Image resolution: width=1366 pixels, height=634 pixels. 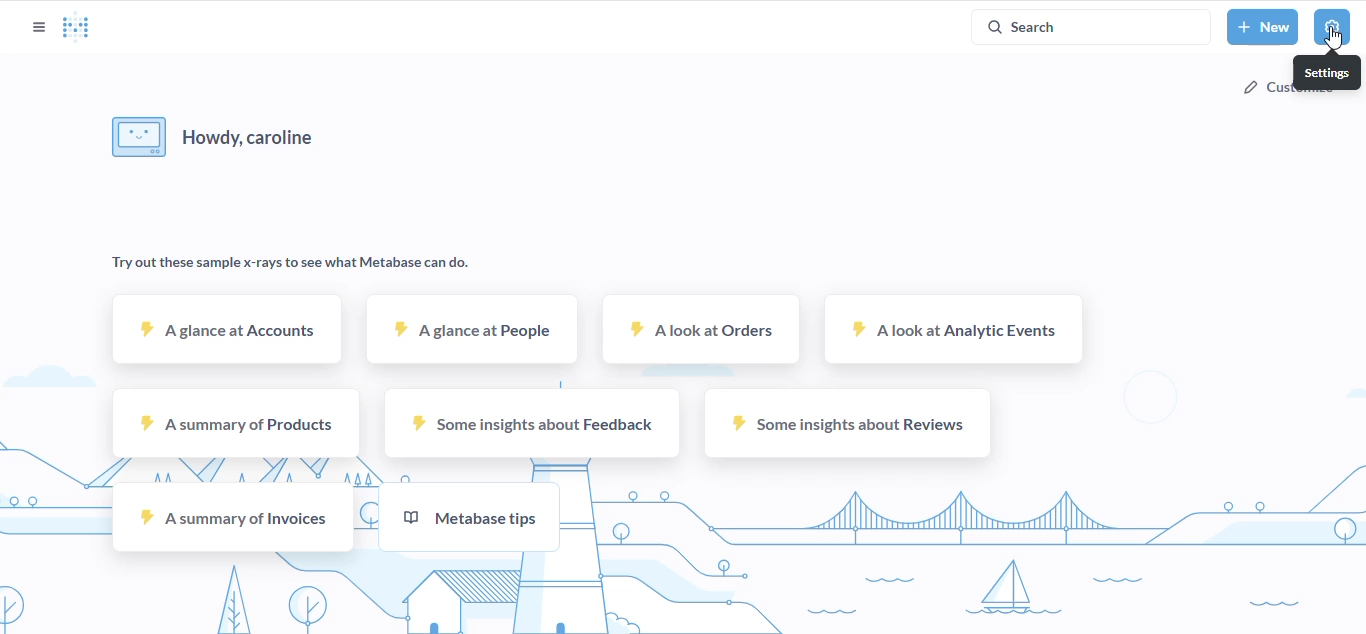 What do you see at coordinates (468, 518) in the screenshot?
I see `metabase tips` at bounding box center [468, 518].